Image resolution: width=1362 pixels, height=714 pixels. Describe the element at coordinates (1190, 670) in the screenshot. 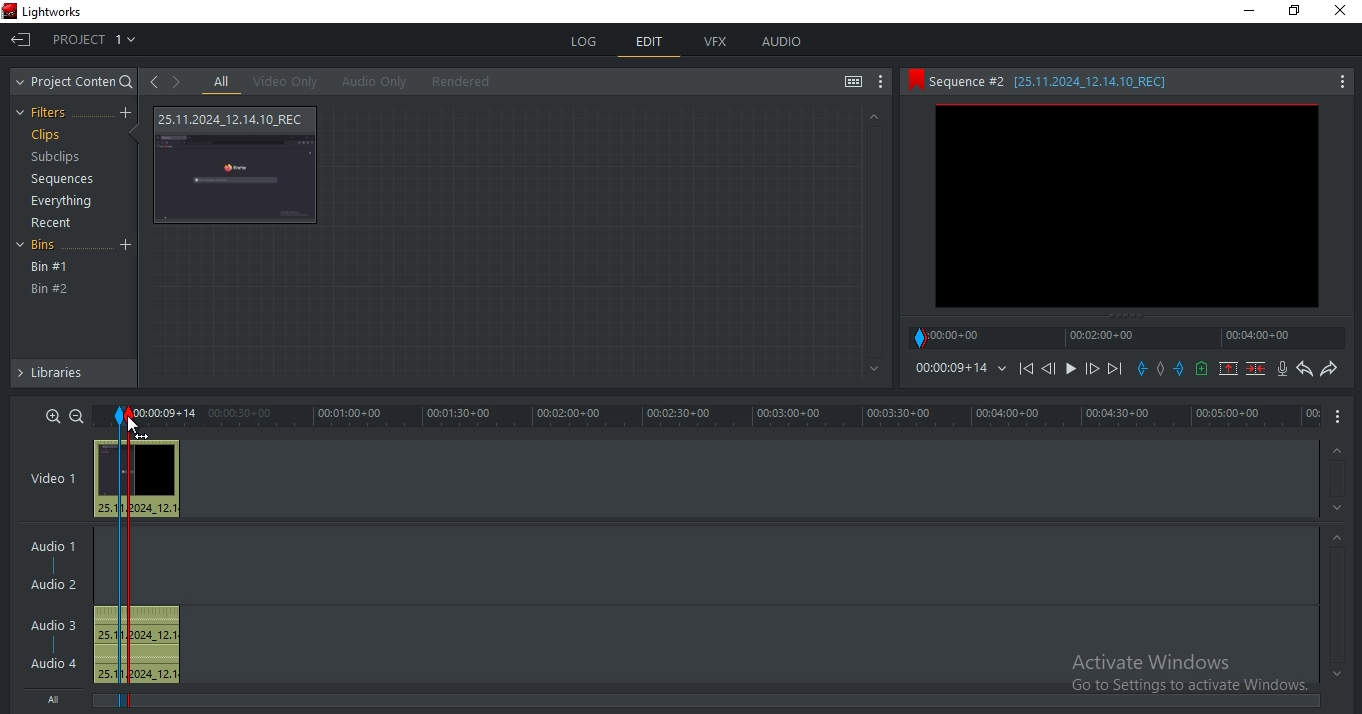

I see `Active windows` at that location.